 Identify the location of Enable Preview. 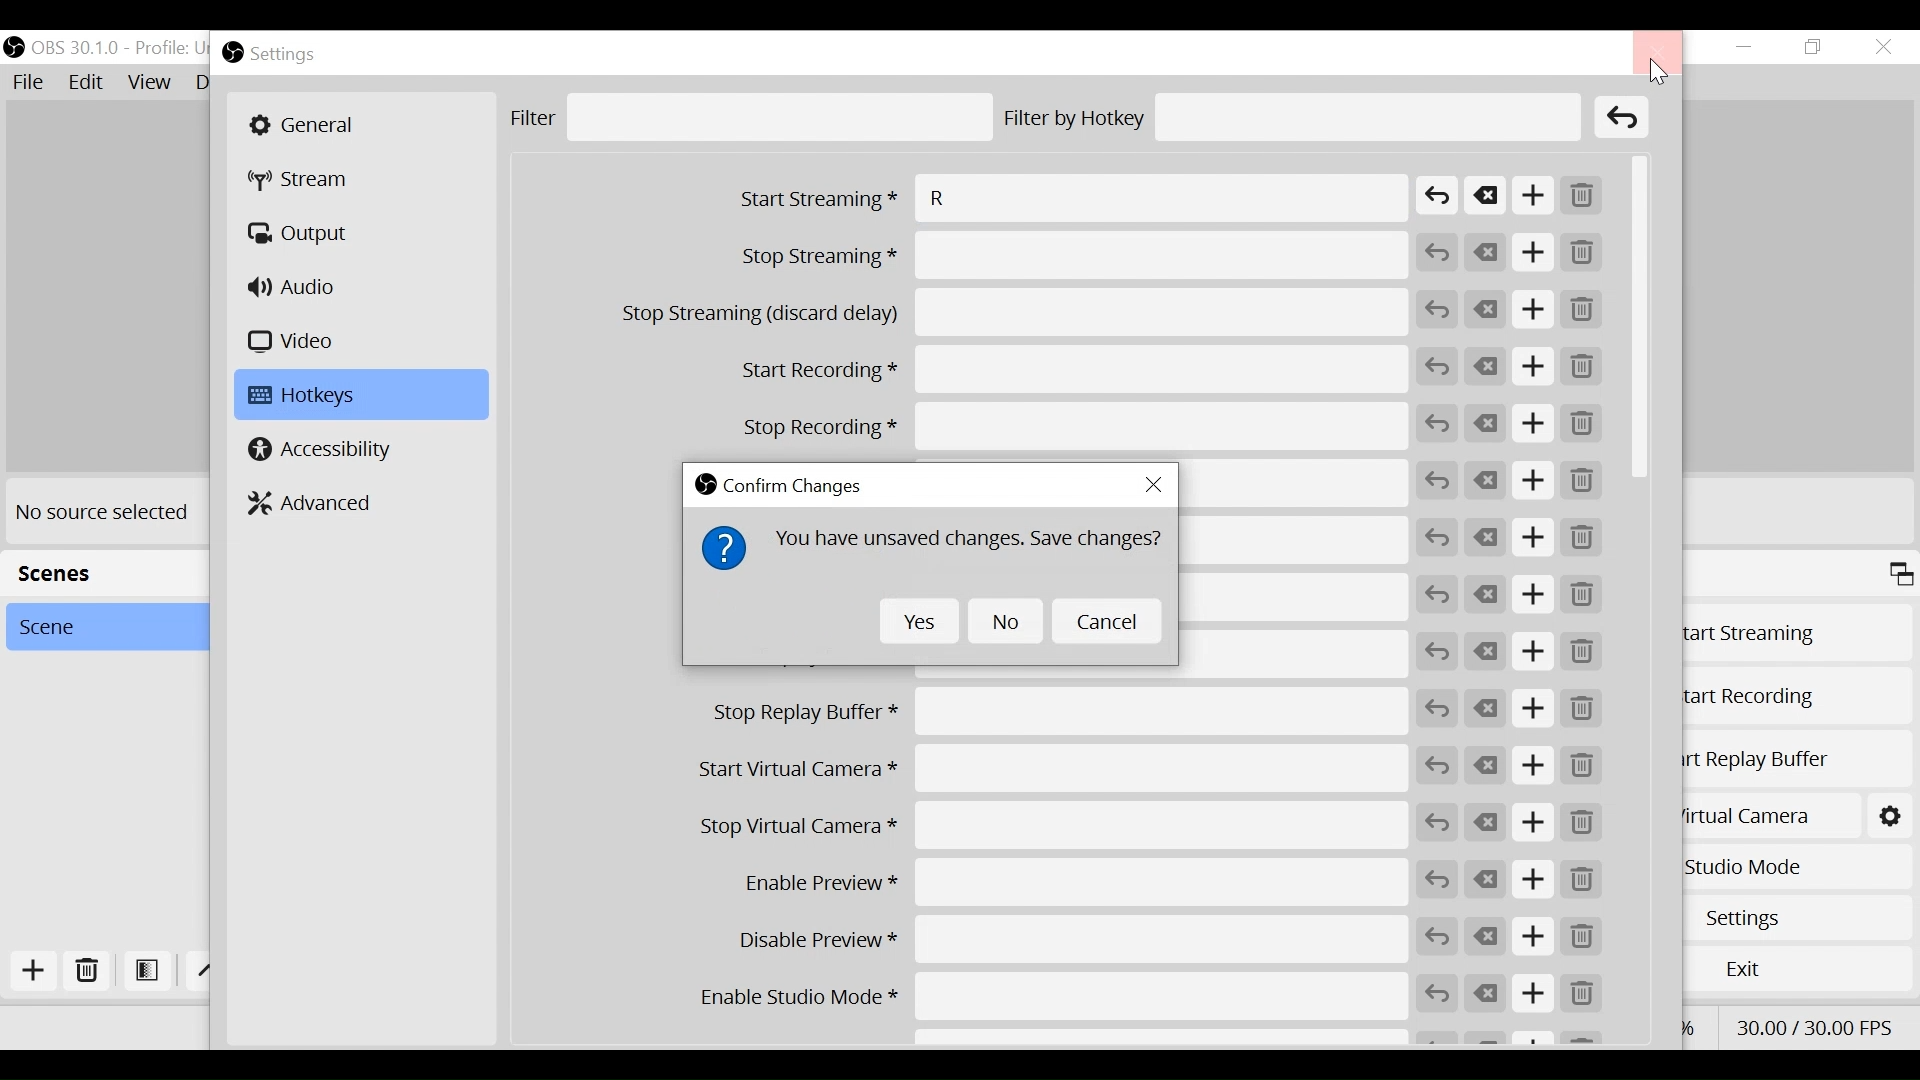
(1052, 882).